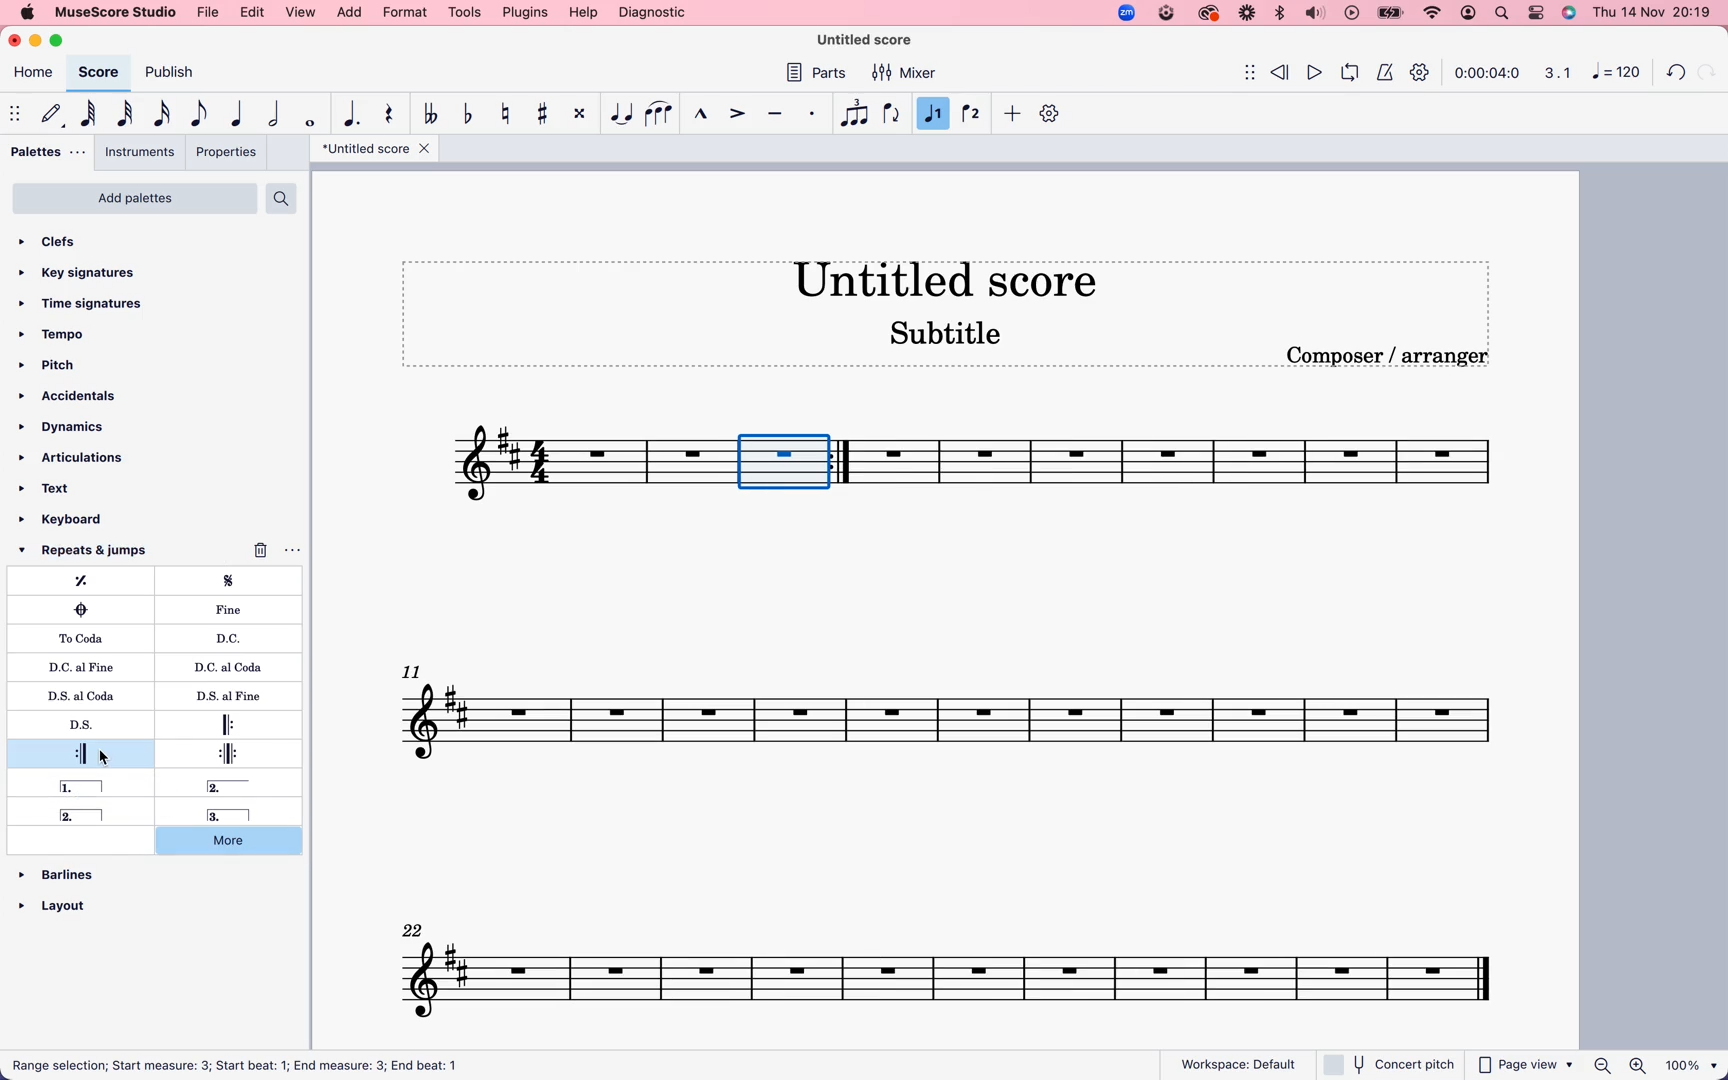 This screenshot has height=1080, width=1728. What do you see at coordinates (391, 116) in the screenshot?
I see `rest` at bounding box center [391, 116].